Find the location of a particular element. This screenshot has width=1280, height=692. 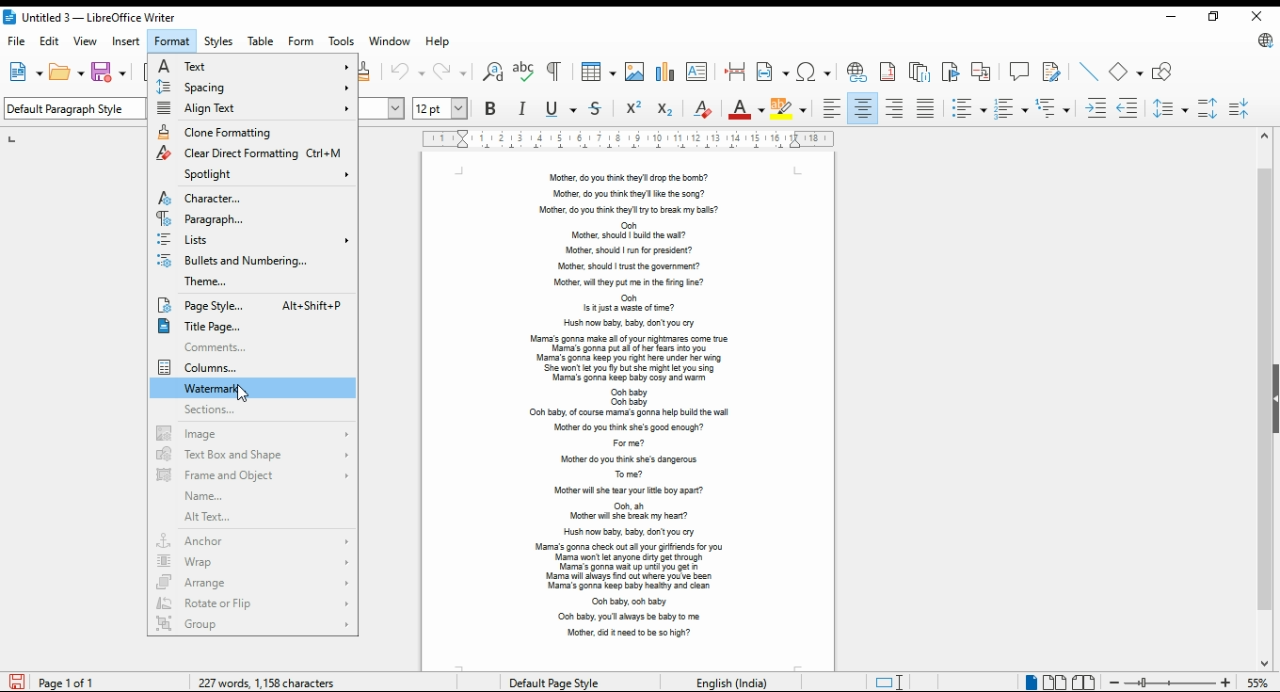

redo is located at coordinates (449, 71).